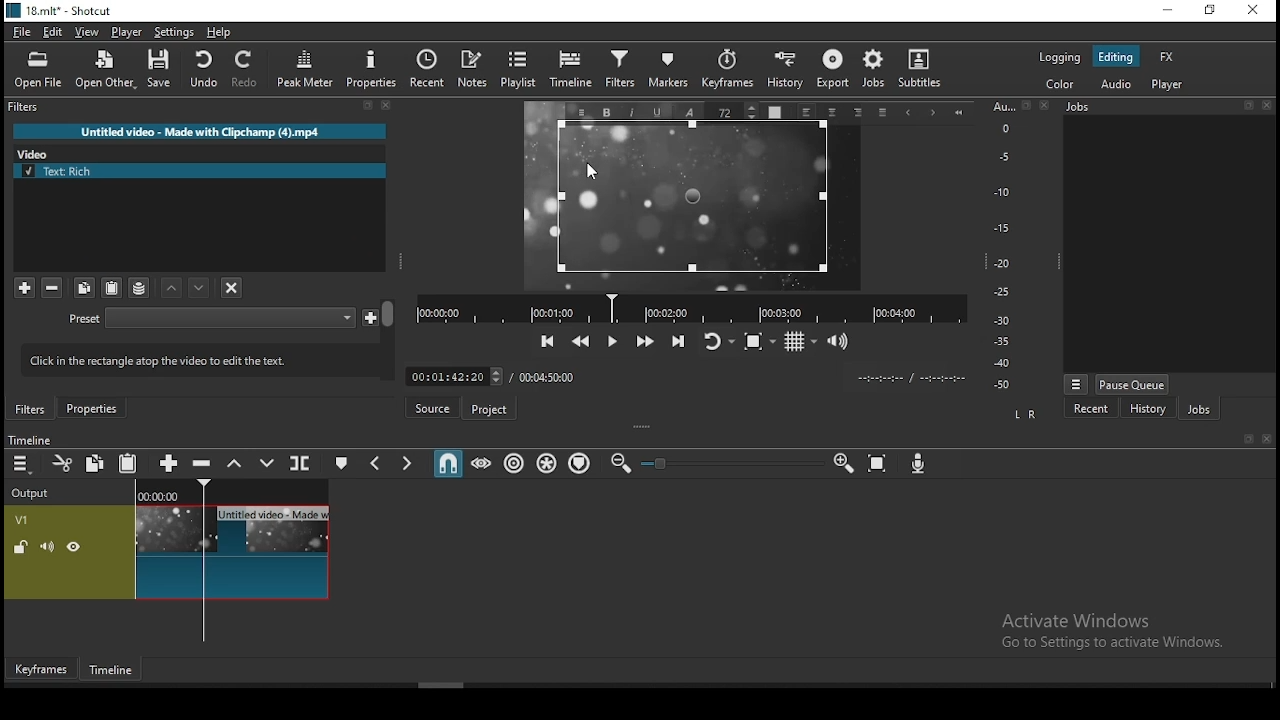 The image size is (1280, 720). I want to click on logging, so click(1061, 57).